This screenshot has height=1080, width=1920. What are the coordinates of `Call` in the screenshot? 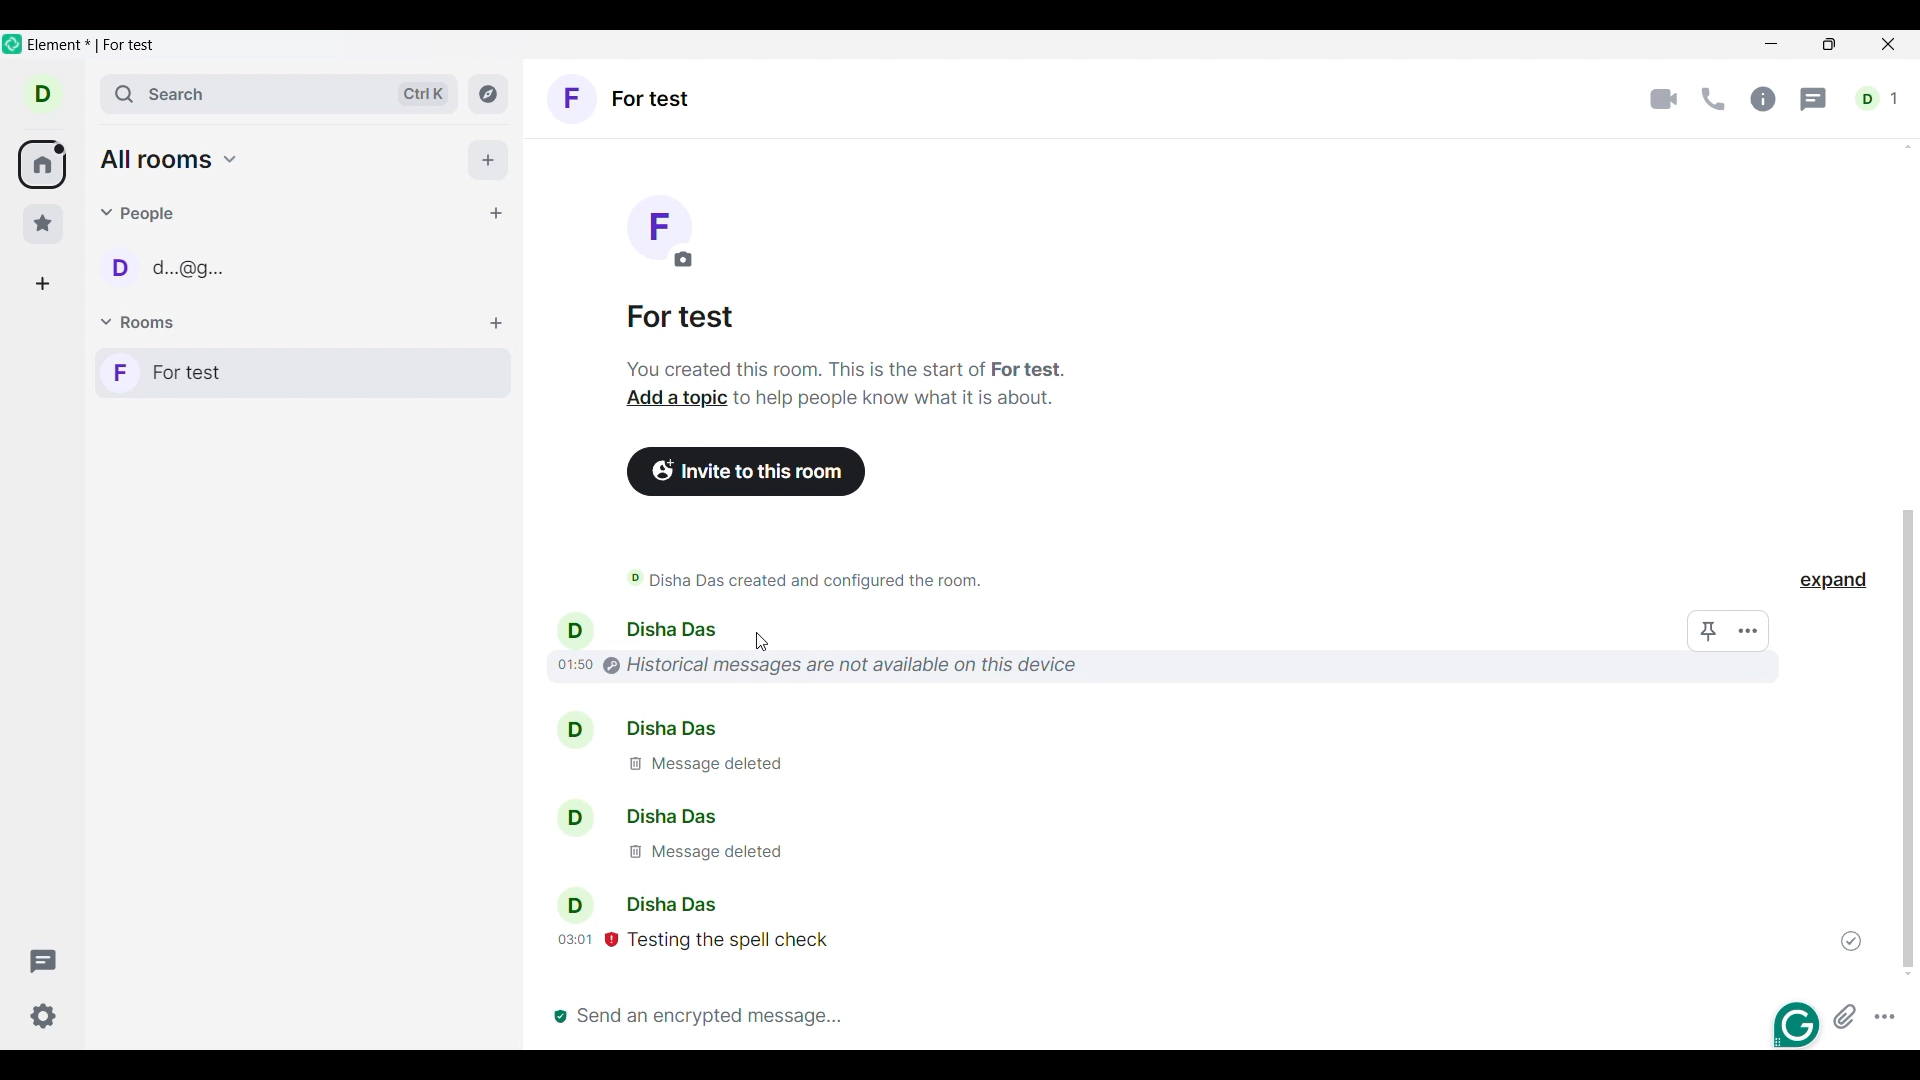 It's located at (1713, 99).